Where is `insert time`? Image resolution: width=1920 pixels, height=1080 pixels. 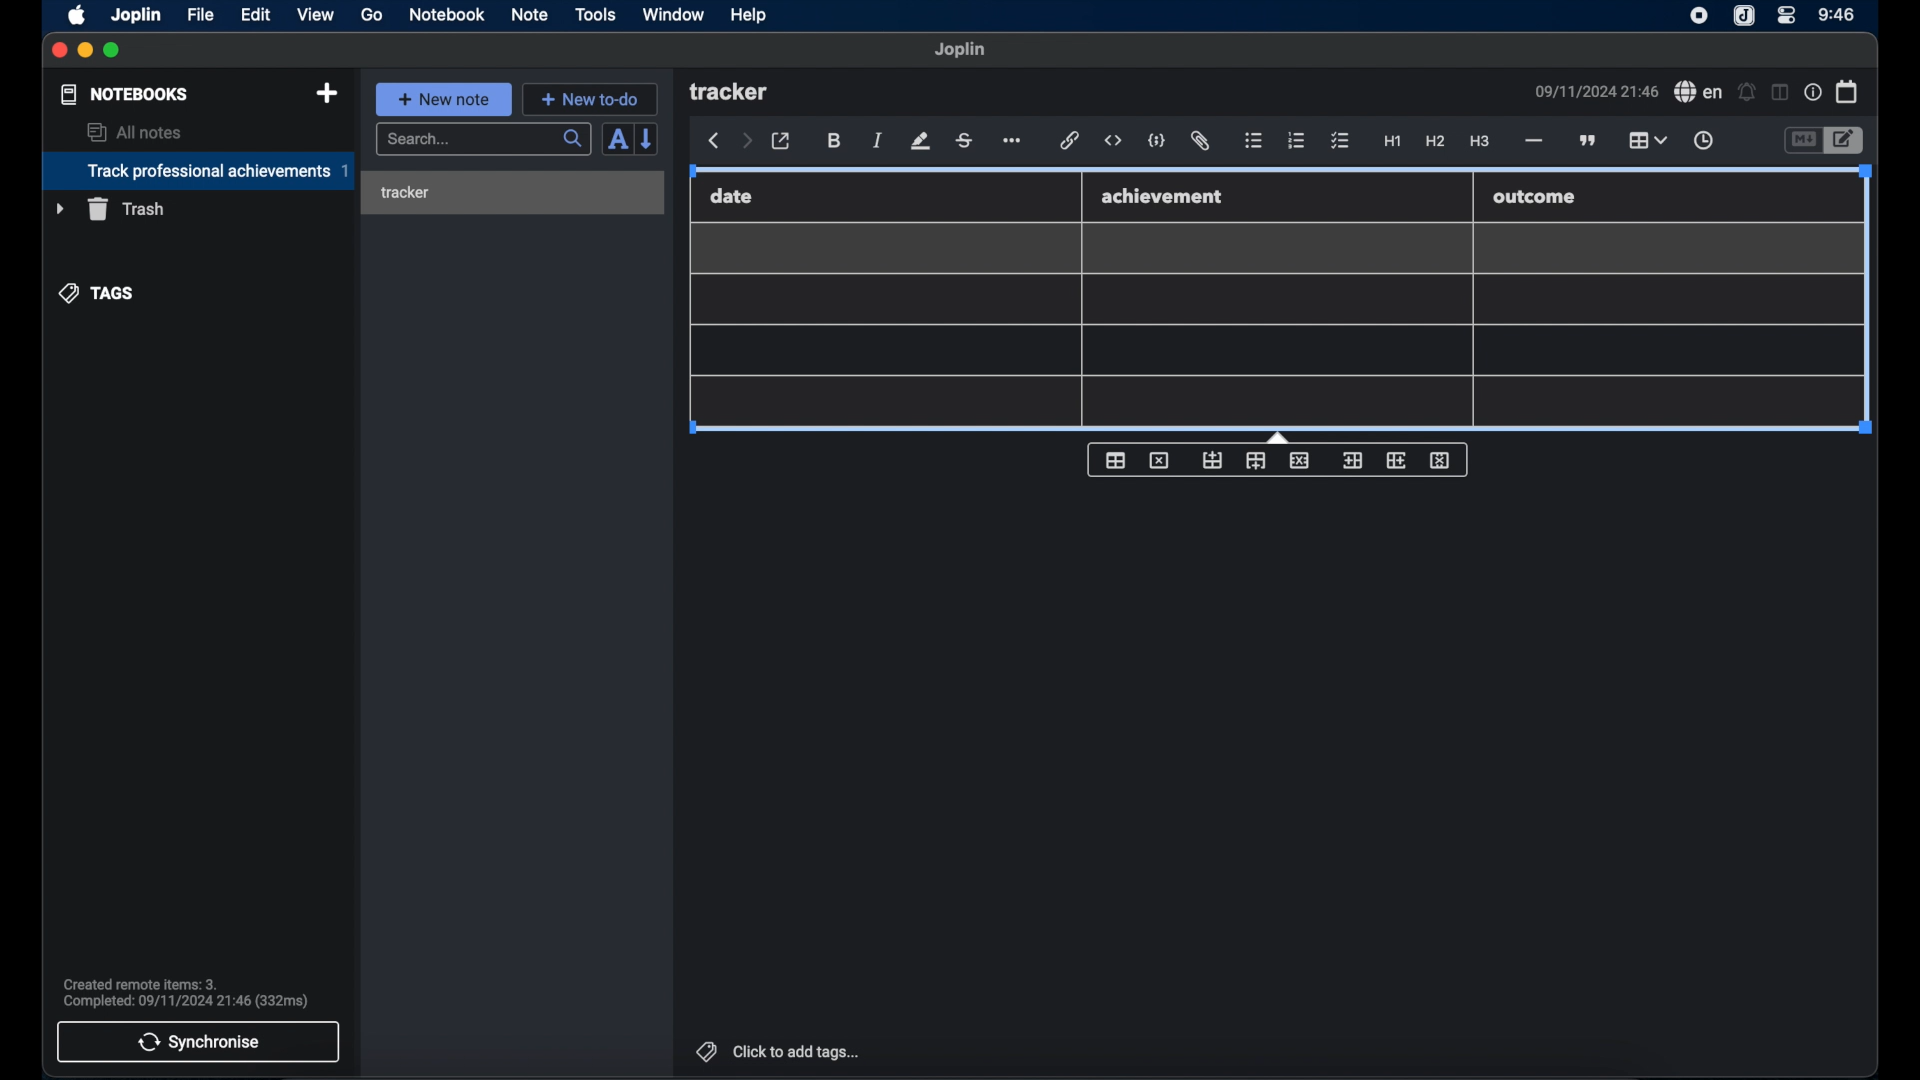
insert time is located at coordinates (1703, 141).